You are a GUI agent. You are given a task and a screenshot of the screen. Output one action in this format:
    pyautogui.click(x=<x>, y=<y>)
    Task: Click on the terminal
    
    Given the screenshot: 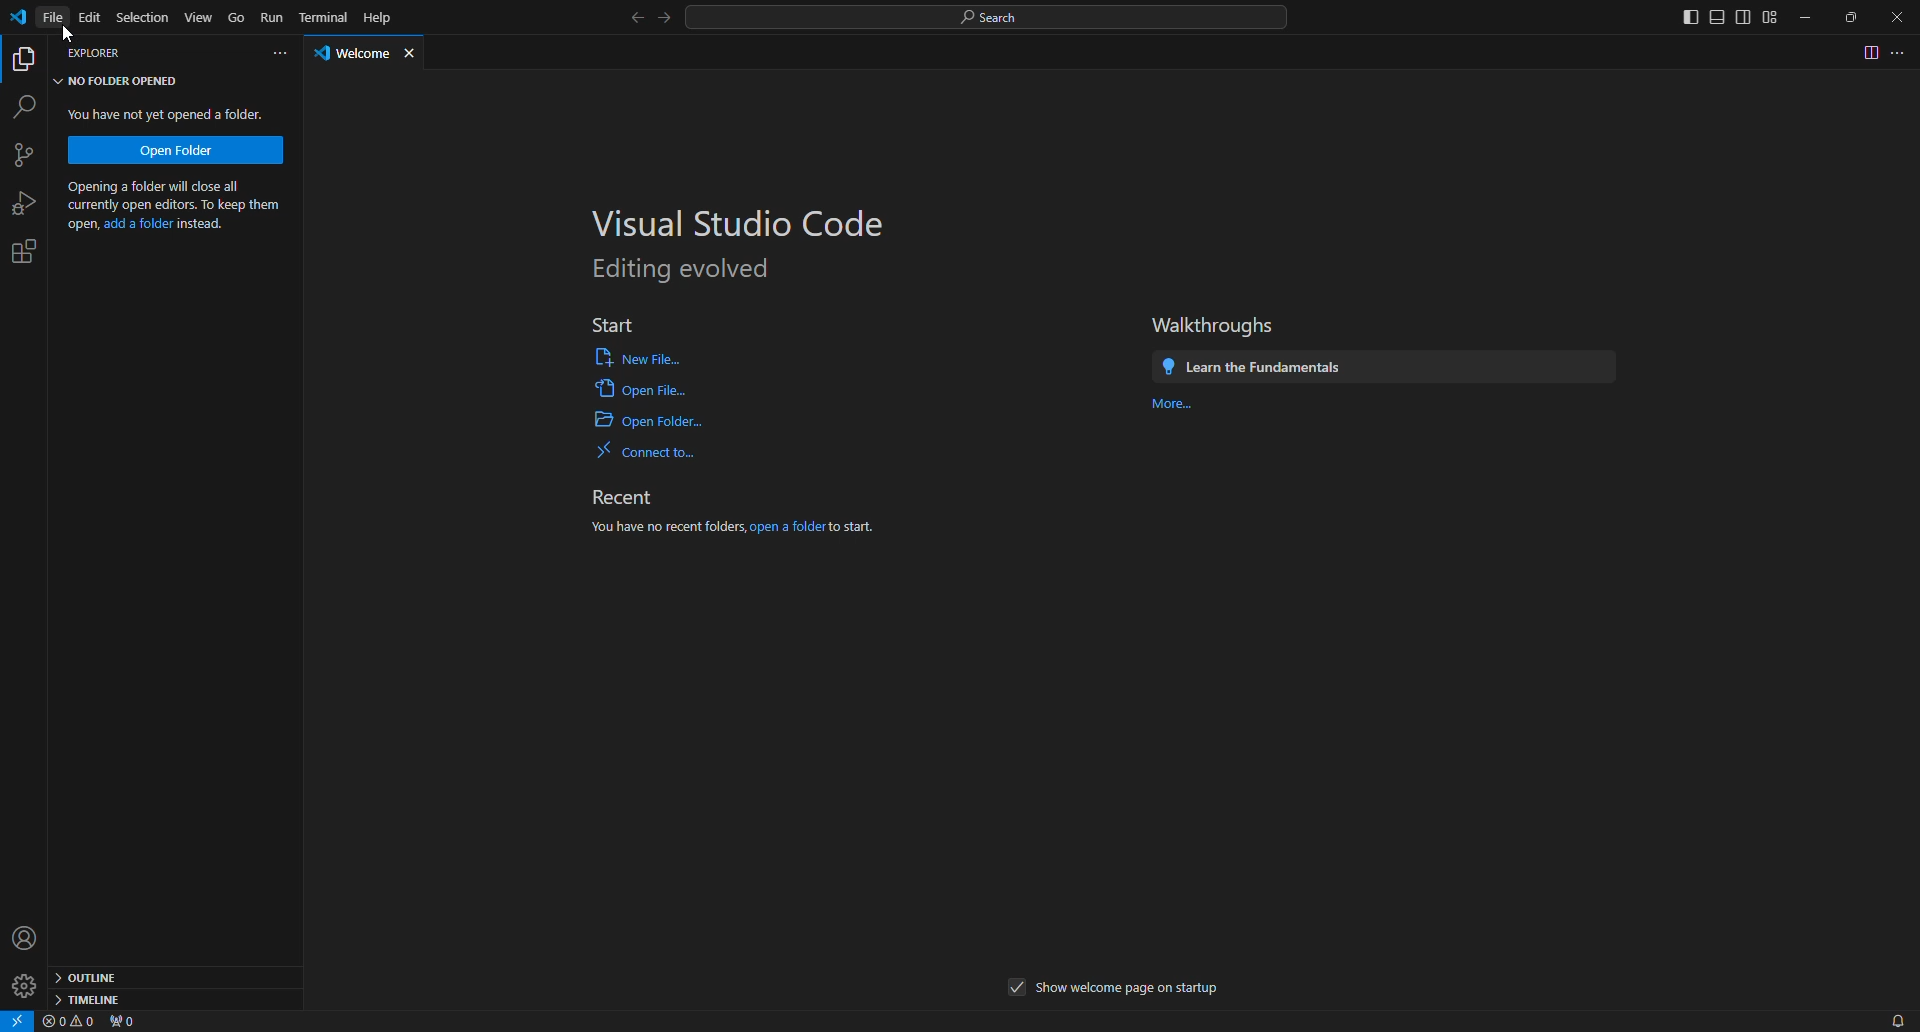 What is the action you would take?
    pyautogui.click(x=324, y=18)
    